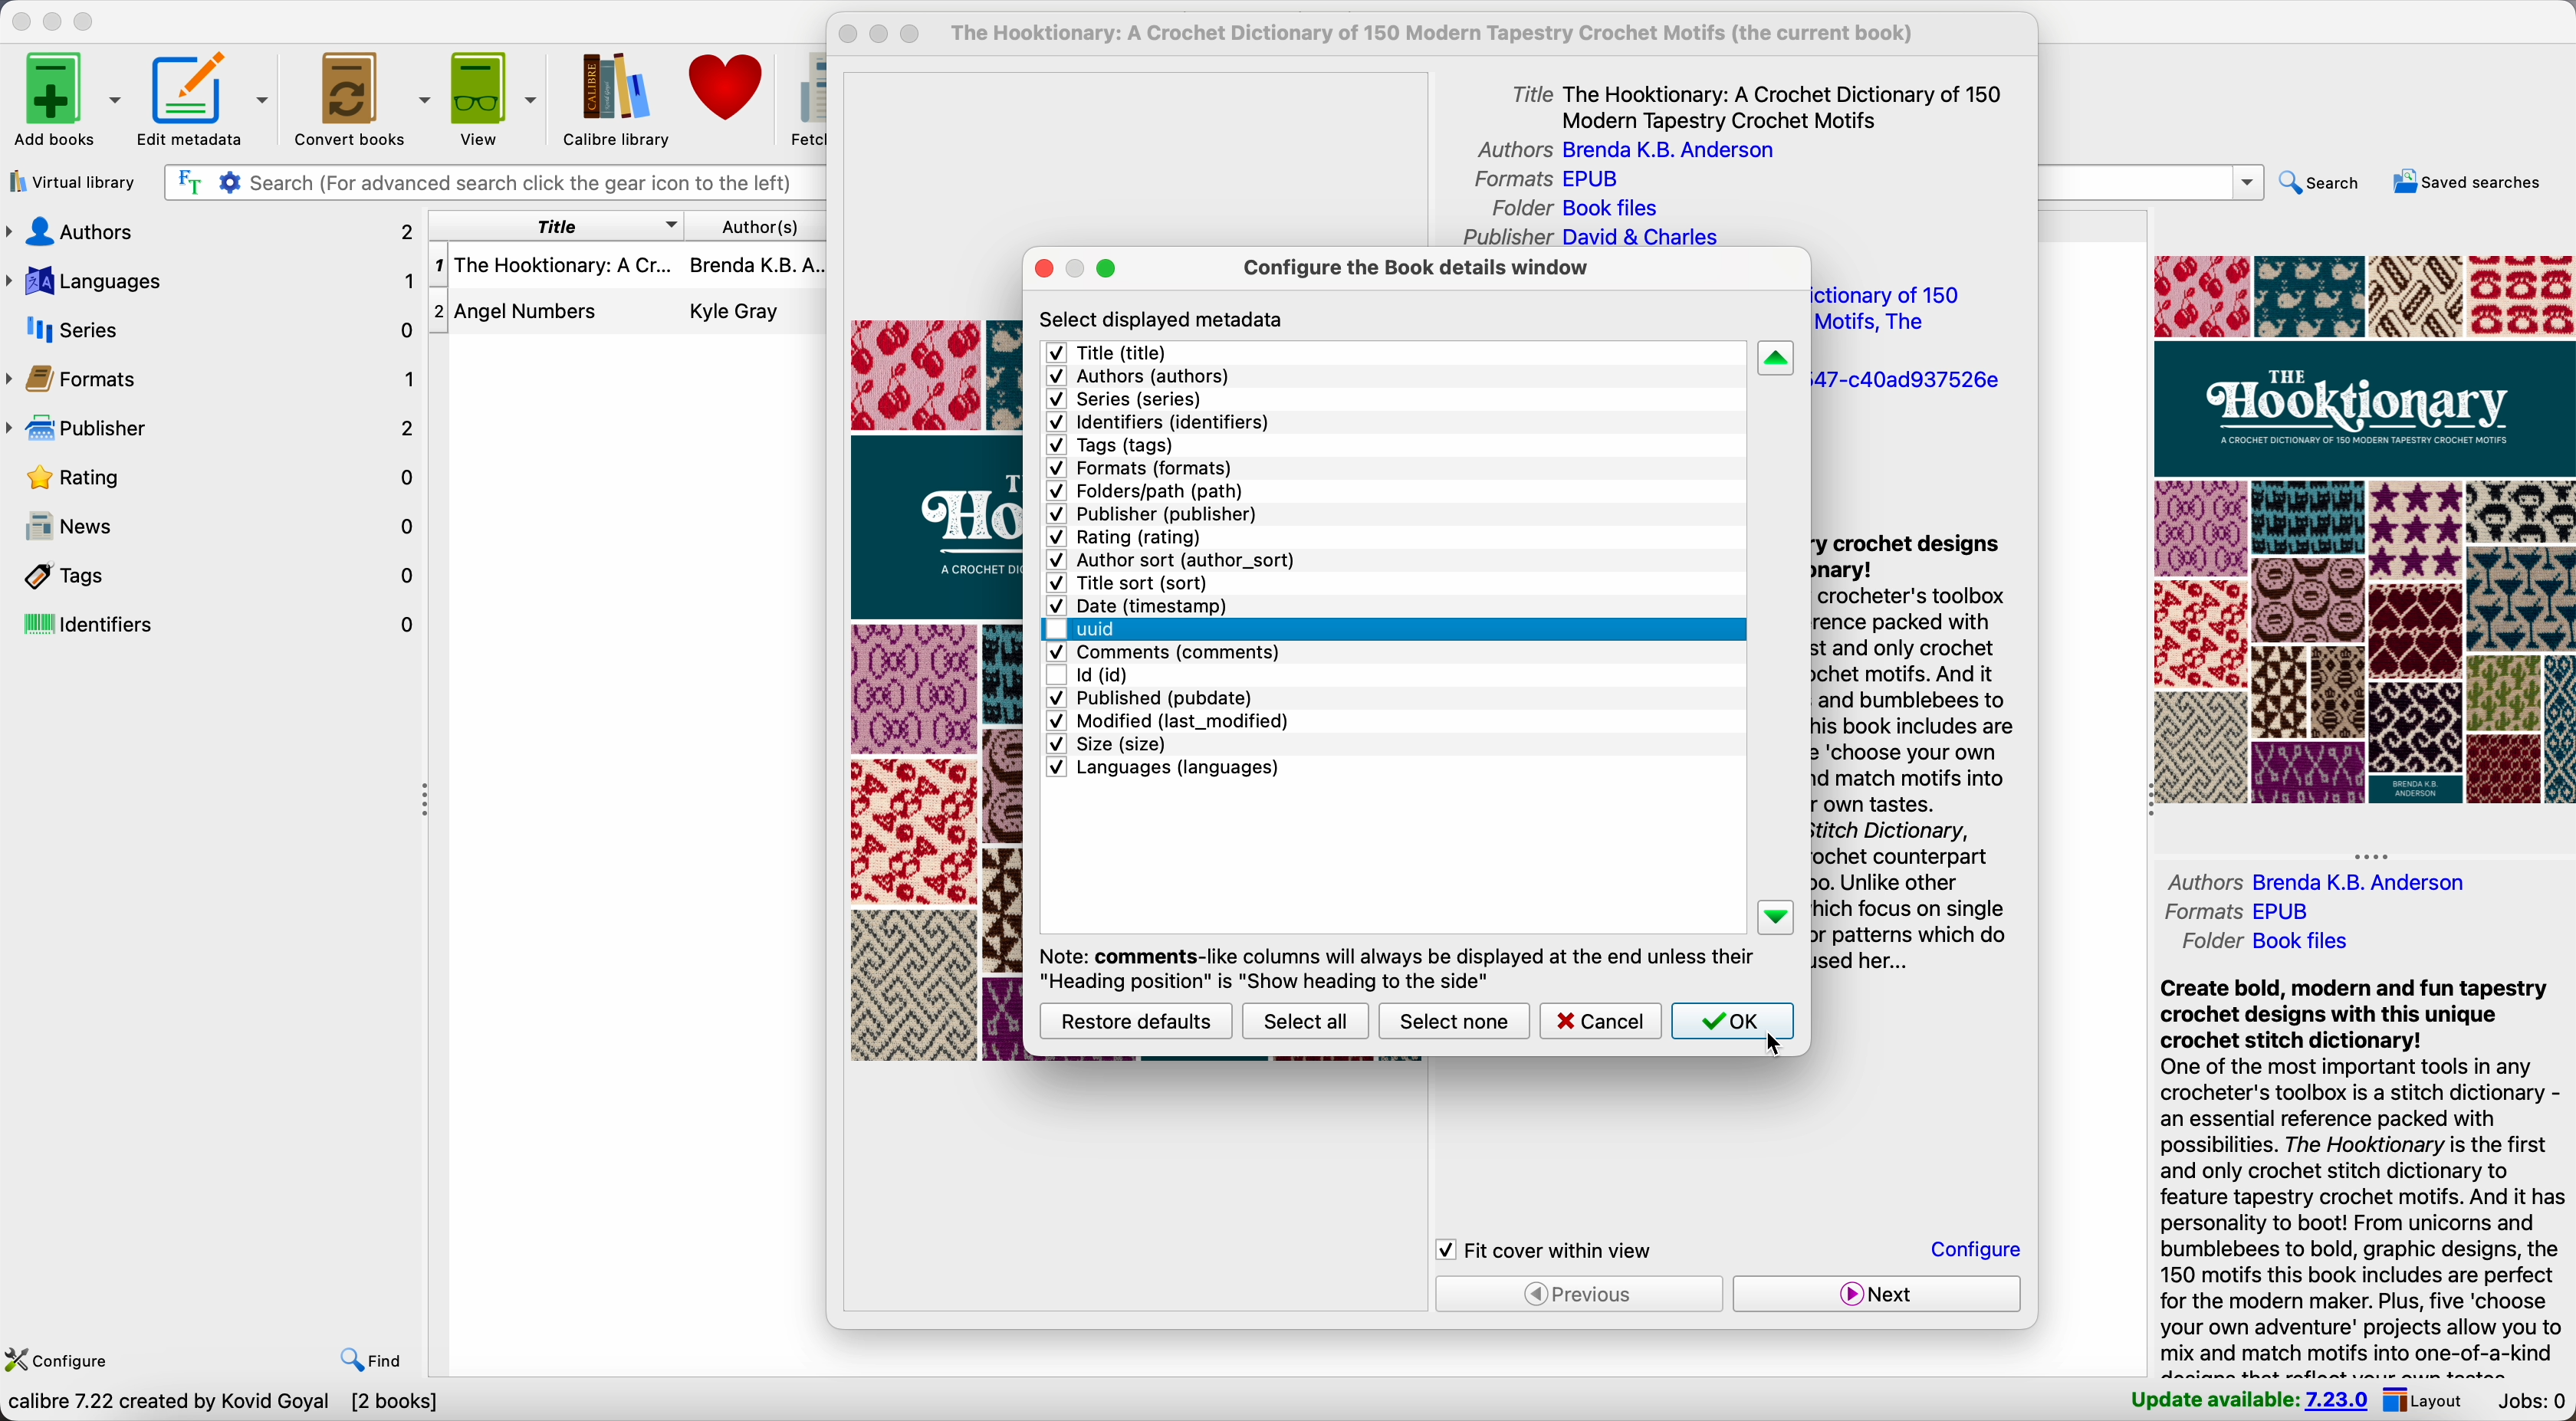  Describe the element at coordinates (1097, 676) in the screenshot. I see `disable id` at that location.